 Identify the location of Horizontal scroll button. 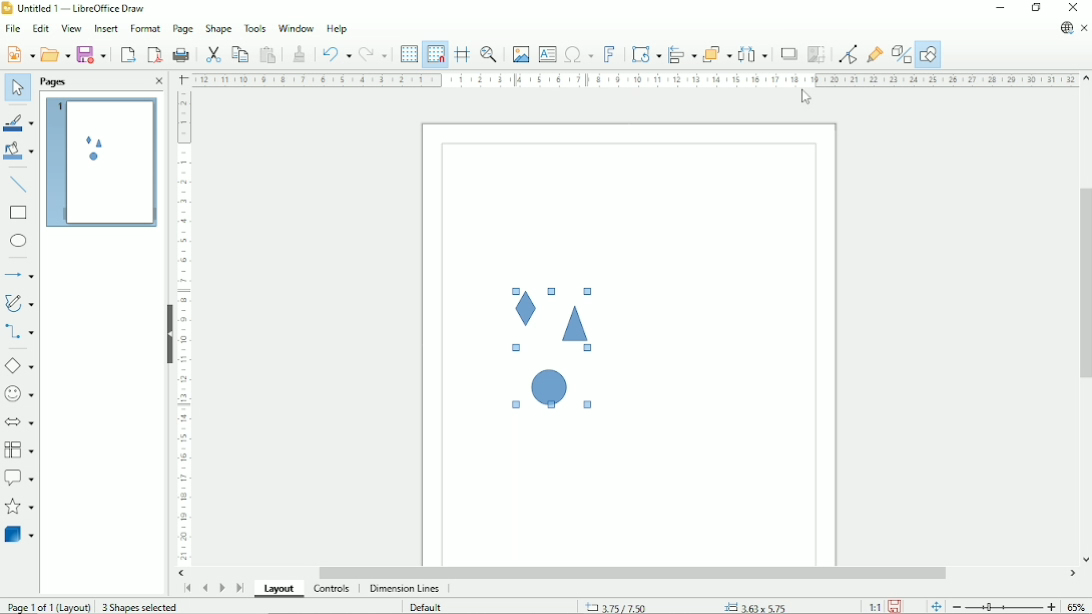
(1072, 575).